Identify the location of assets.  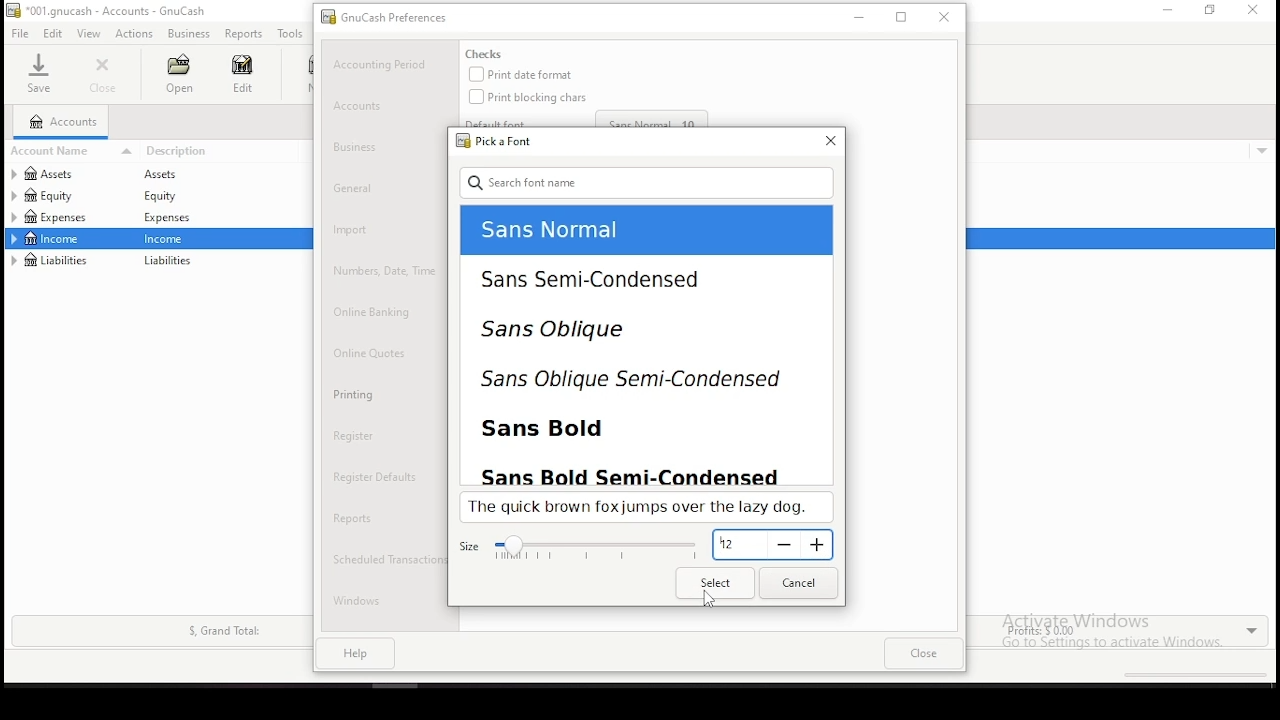
(66, 174).